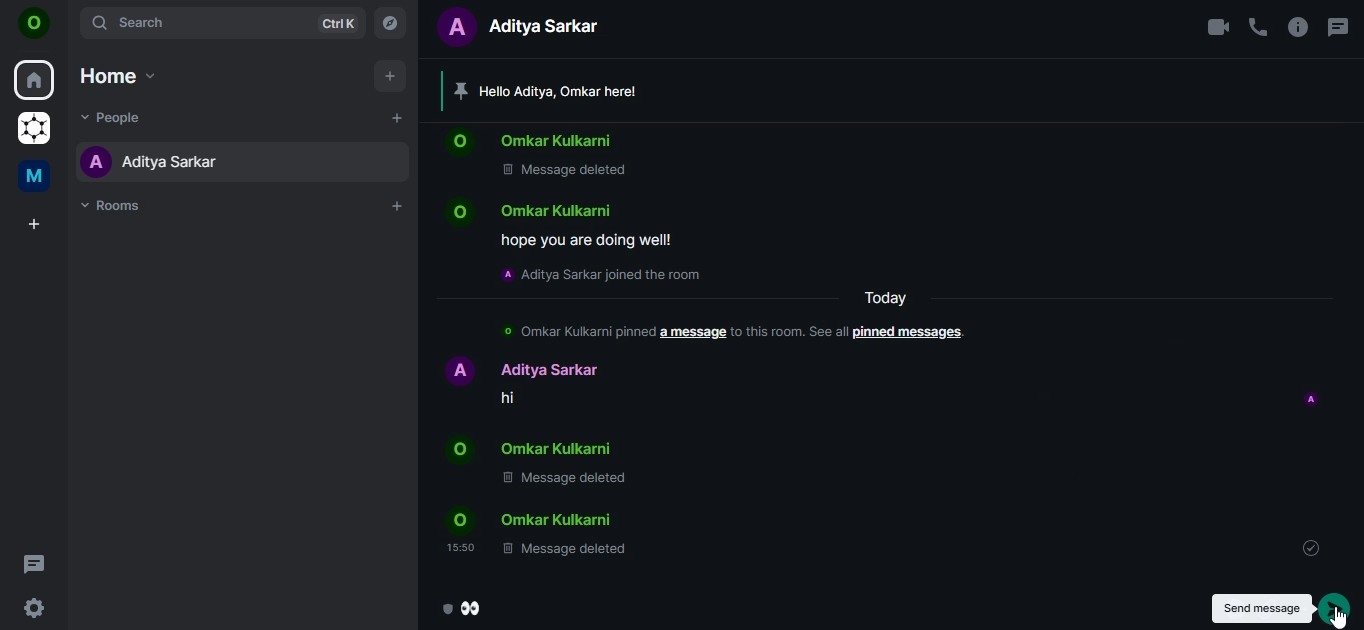 The height and width of the screenshot is (630, 1364). Describe the element at coordinates (118, 73) in the screenshot. I see `home` at that location.